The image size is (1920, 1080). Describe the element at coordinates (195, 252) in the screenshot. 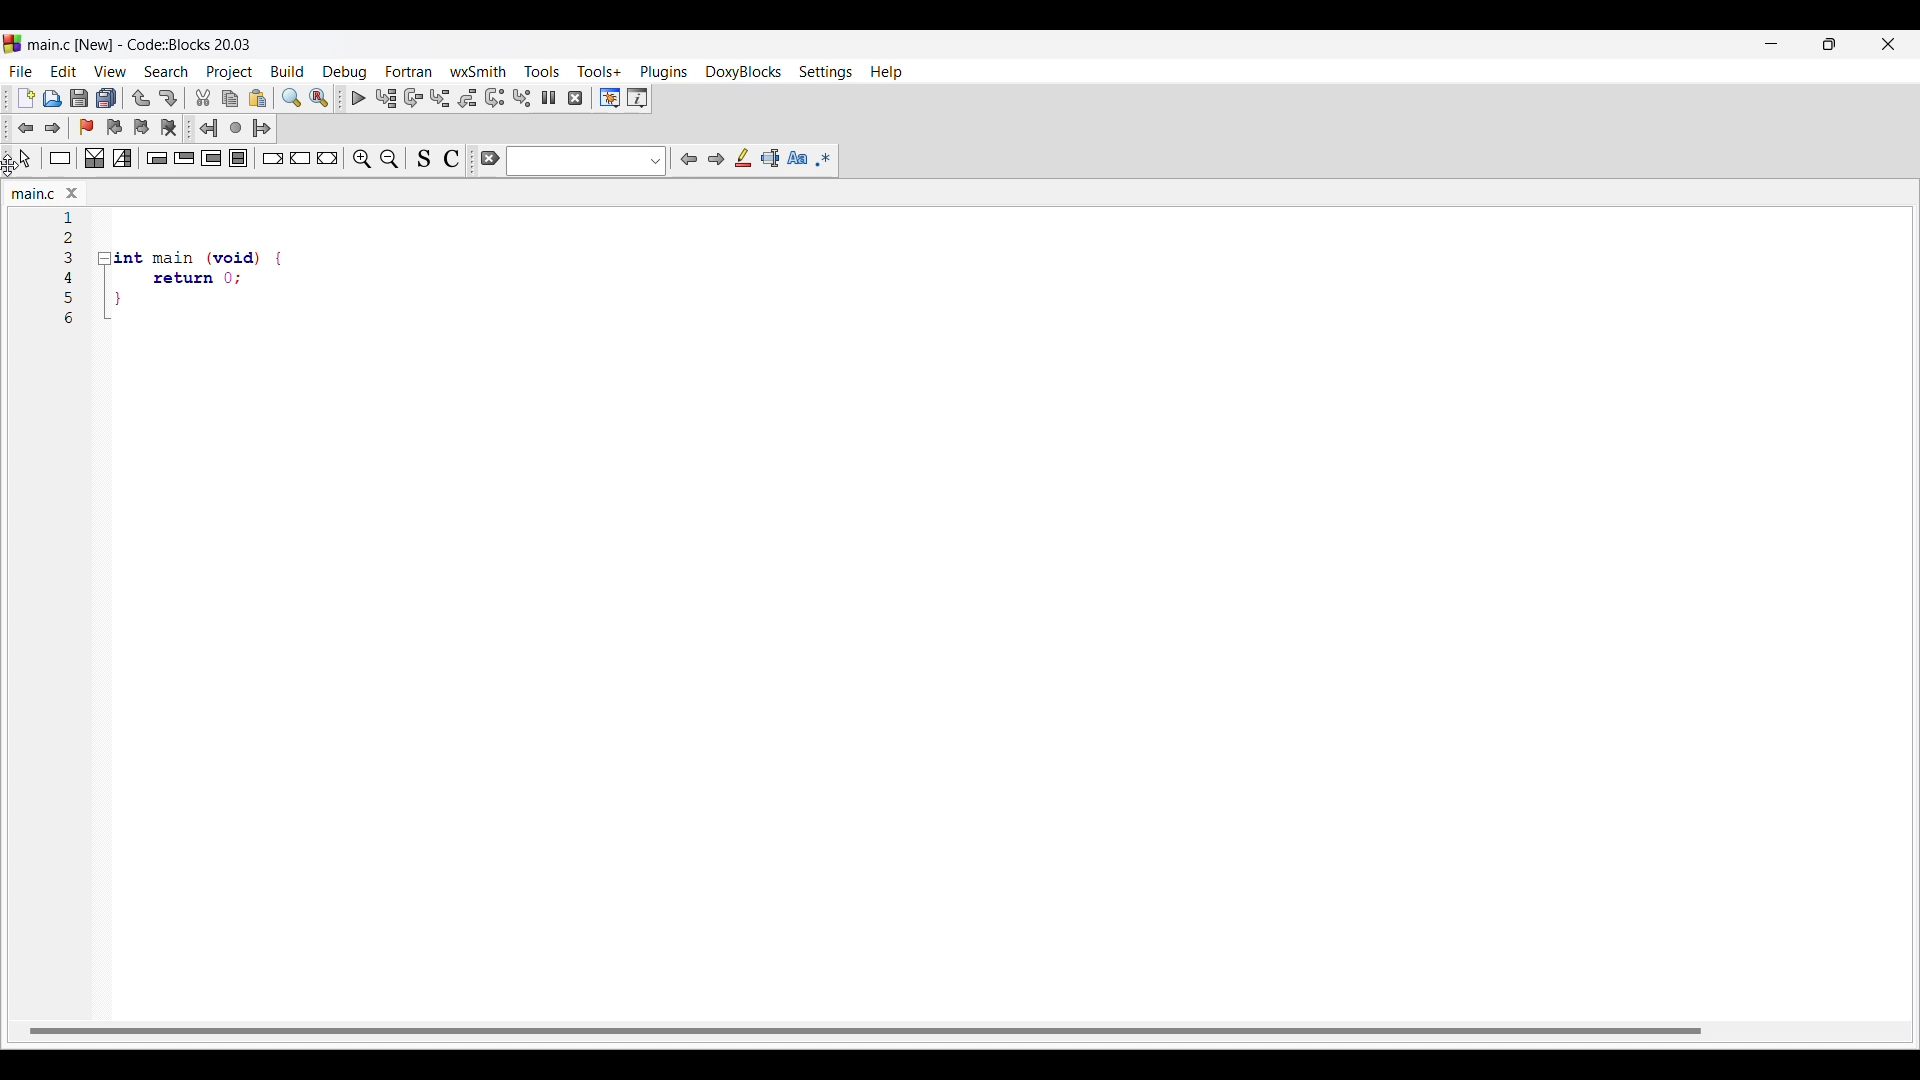

I see `` at that location.